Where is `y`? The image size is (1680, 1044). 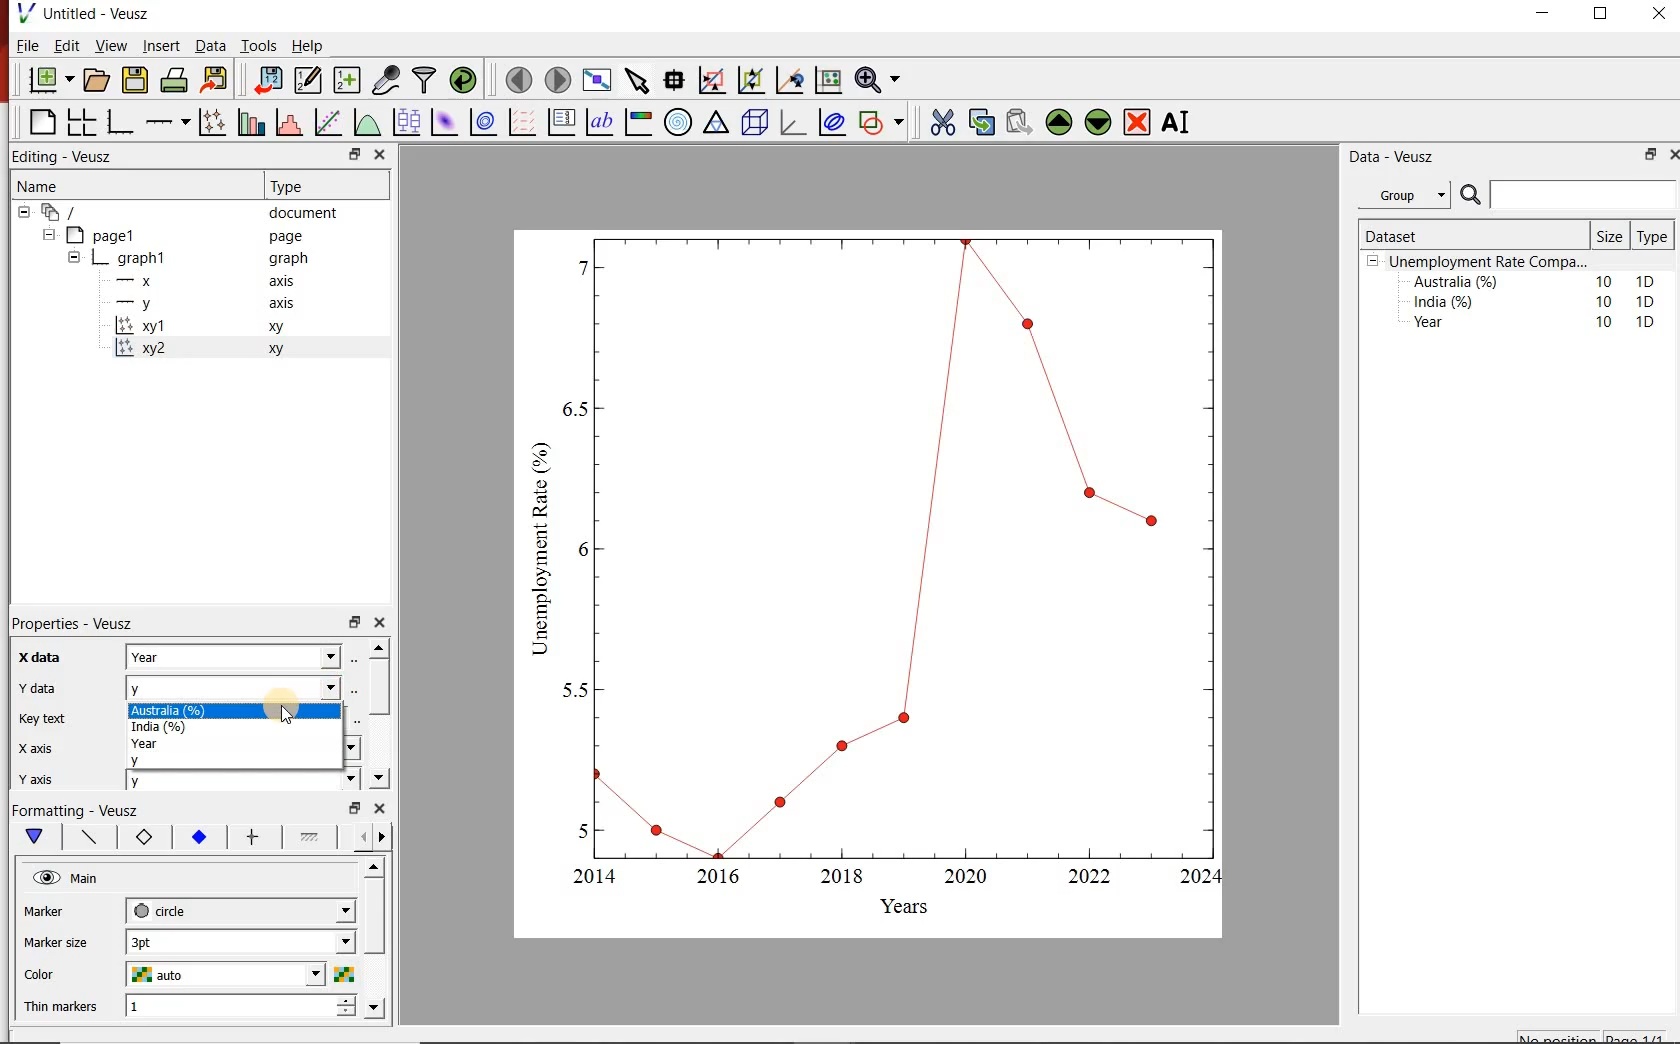 y is located at coordinates (235, 760).